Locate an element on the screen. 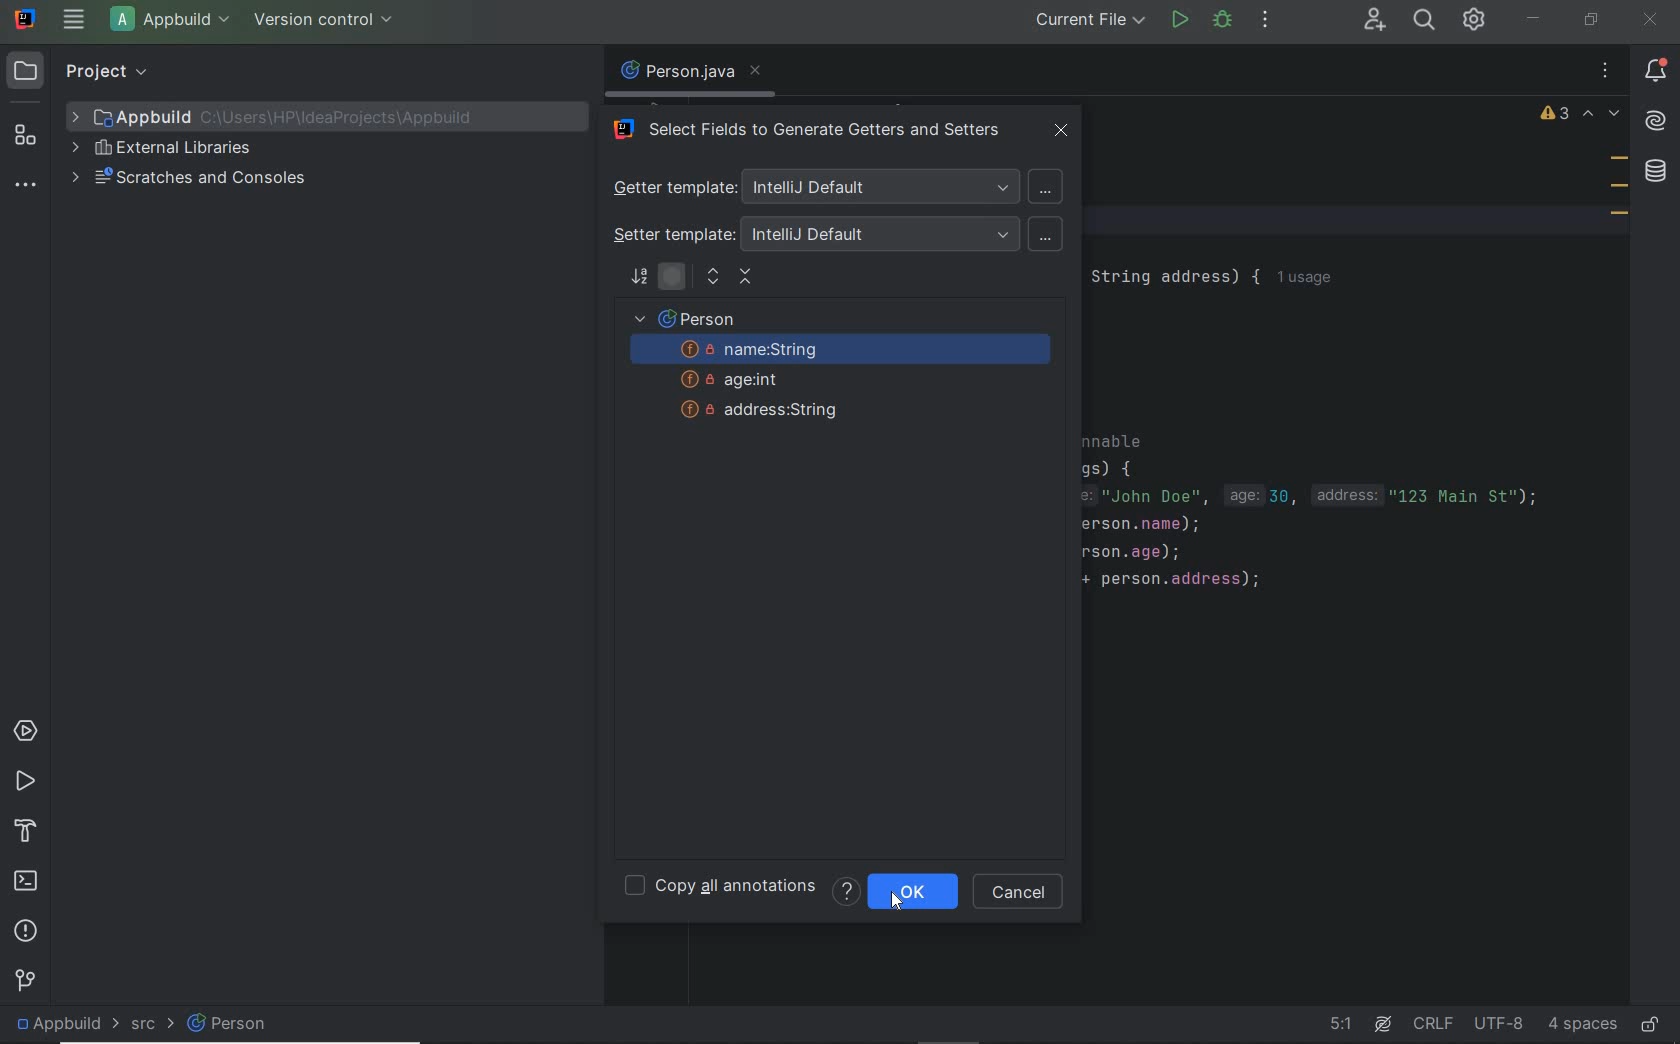 This screenshot has height=1044, width=1680. field marks is located at coordinates (1619, 189).